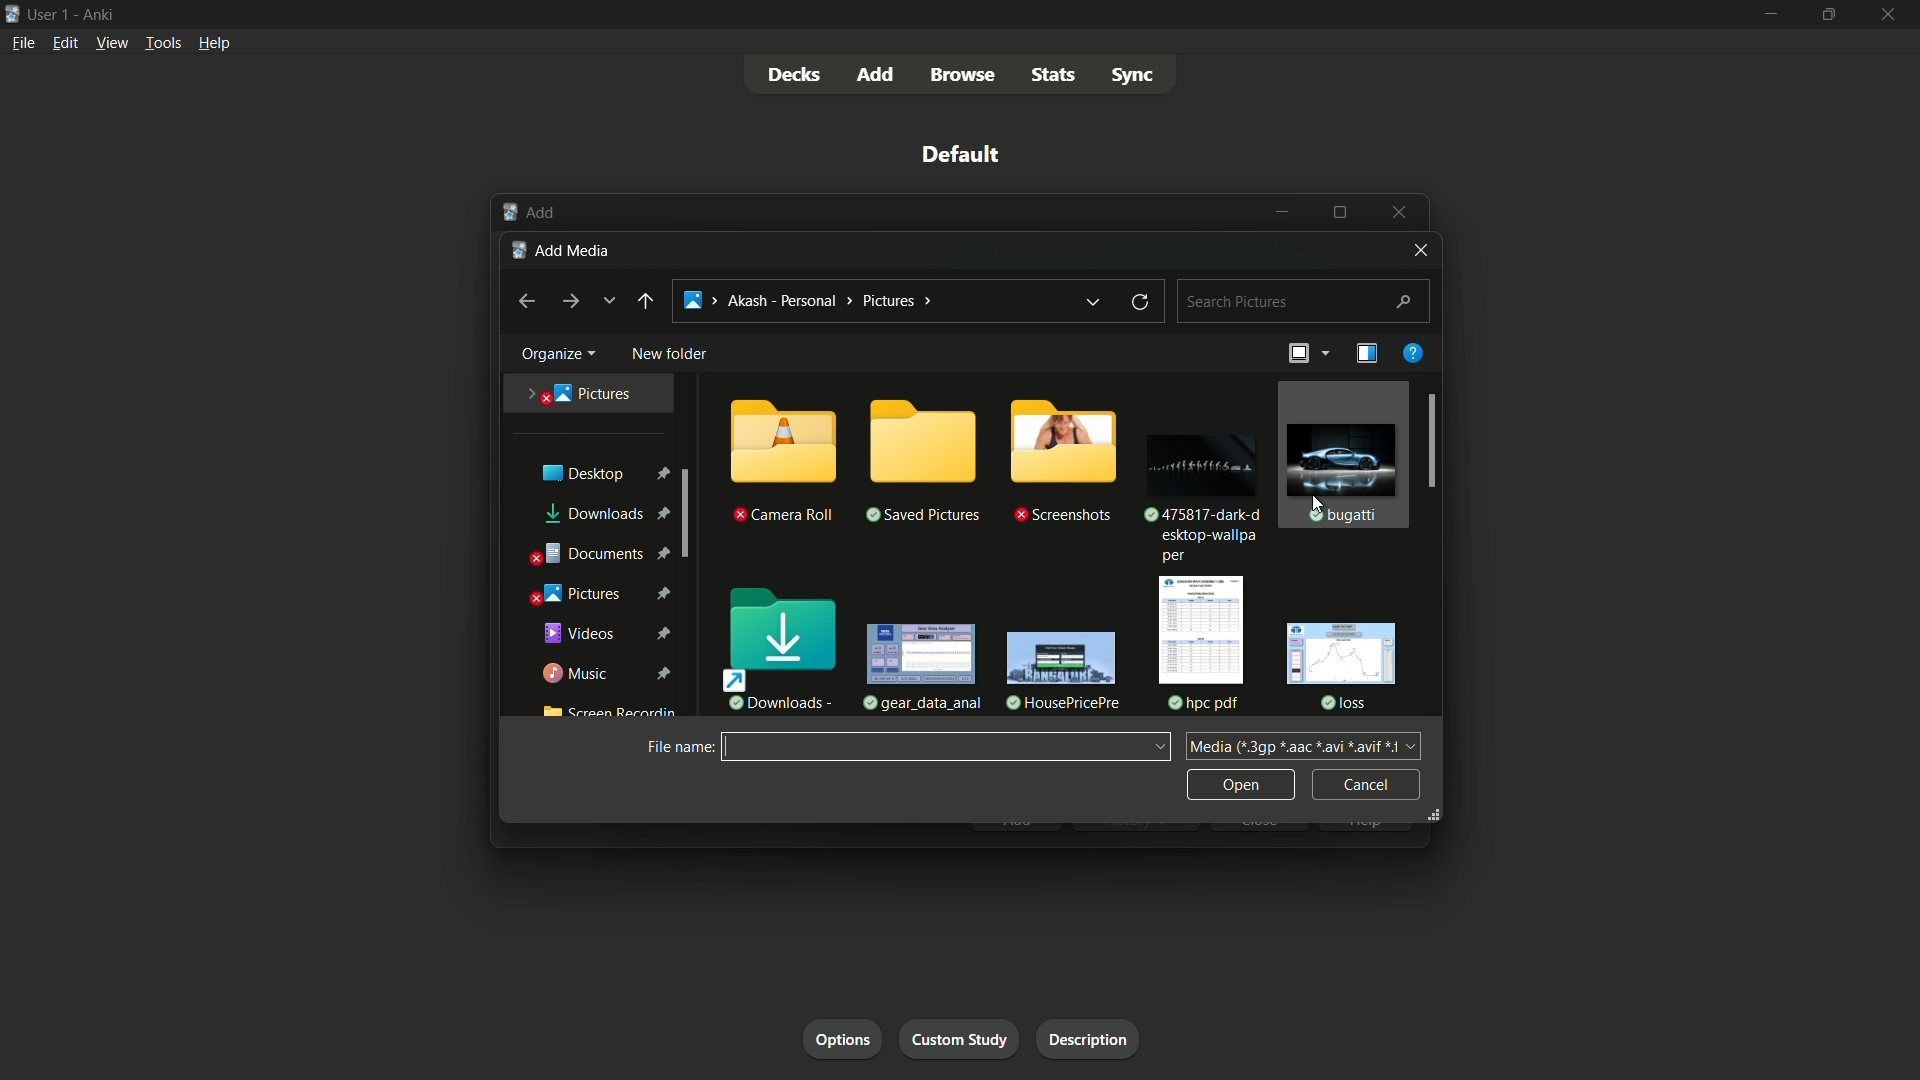 This screenshot has width=1920, height=1080. Describe the element at coordinates (1324, 505) in the screenshot. I see `cursor` at that location.